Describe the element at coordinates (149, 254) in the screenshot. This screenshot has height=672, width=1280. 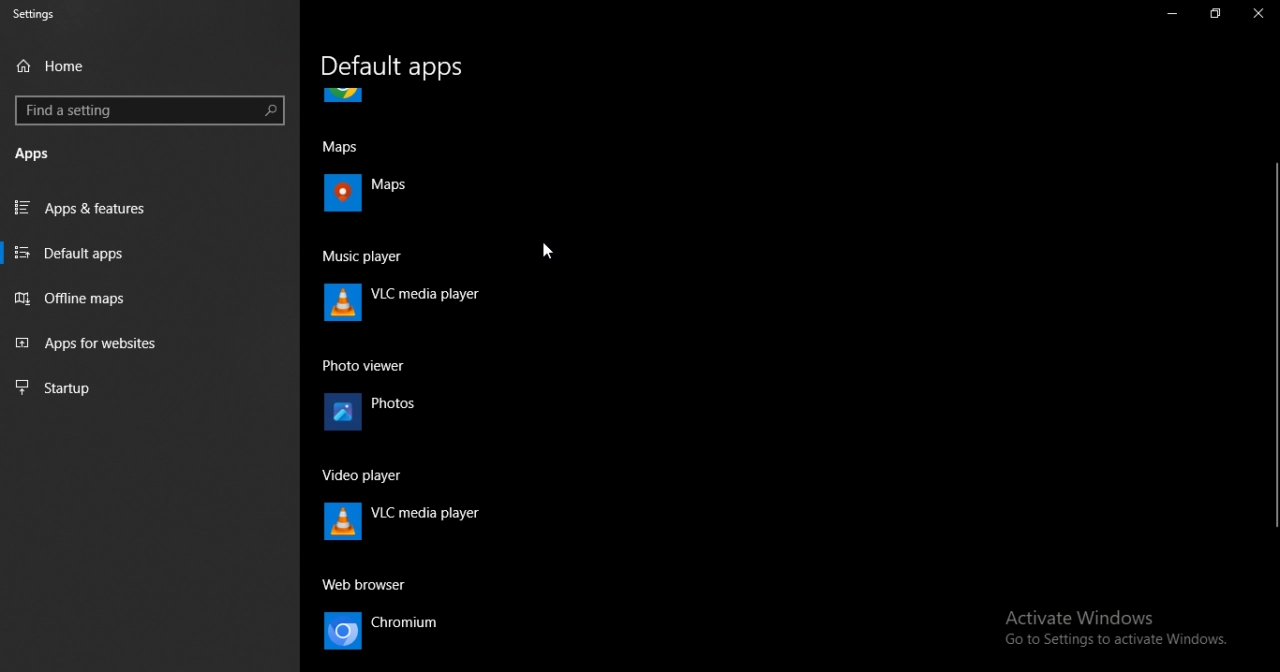
I see `default apps` at that location.